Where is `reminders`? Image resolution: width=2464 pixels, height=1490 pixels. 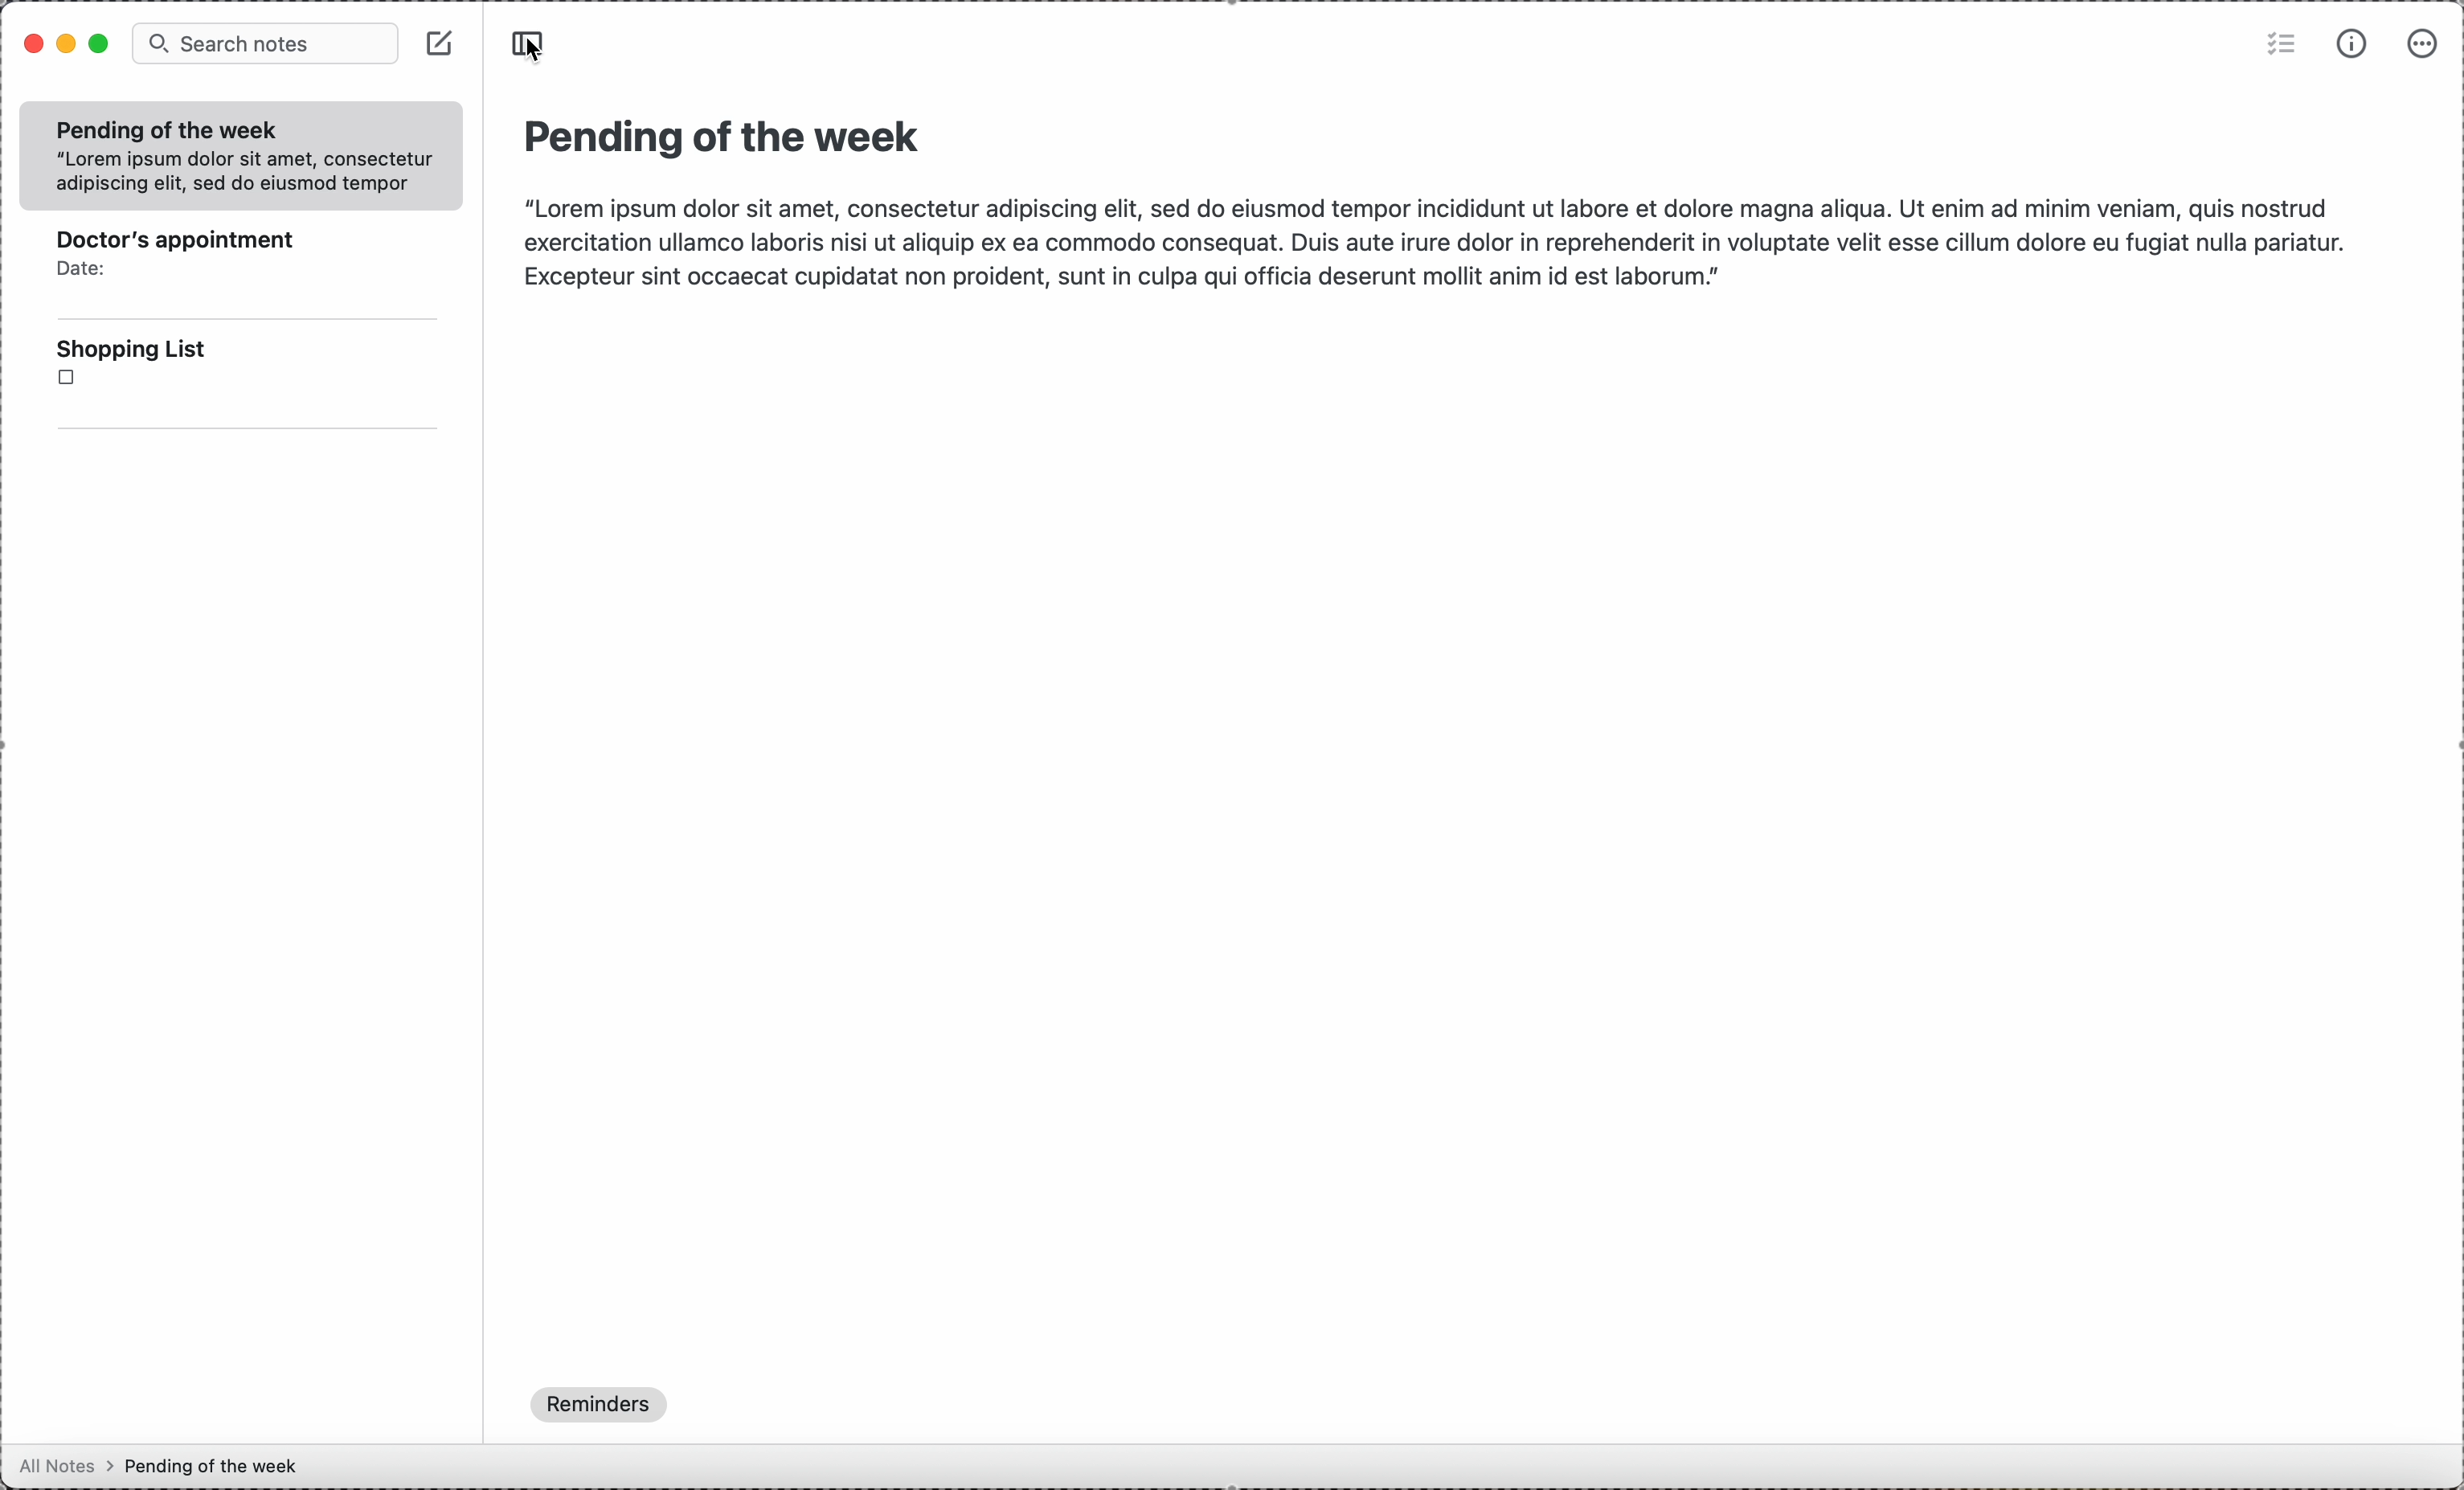 reminders is located at coordinates (599, 1402).